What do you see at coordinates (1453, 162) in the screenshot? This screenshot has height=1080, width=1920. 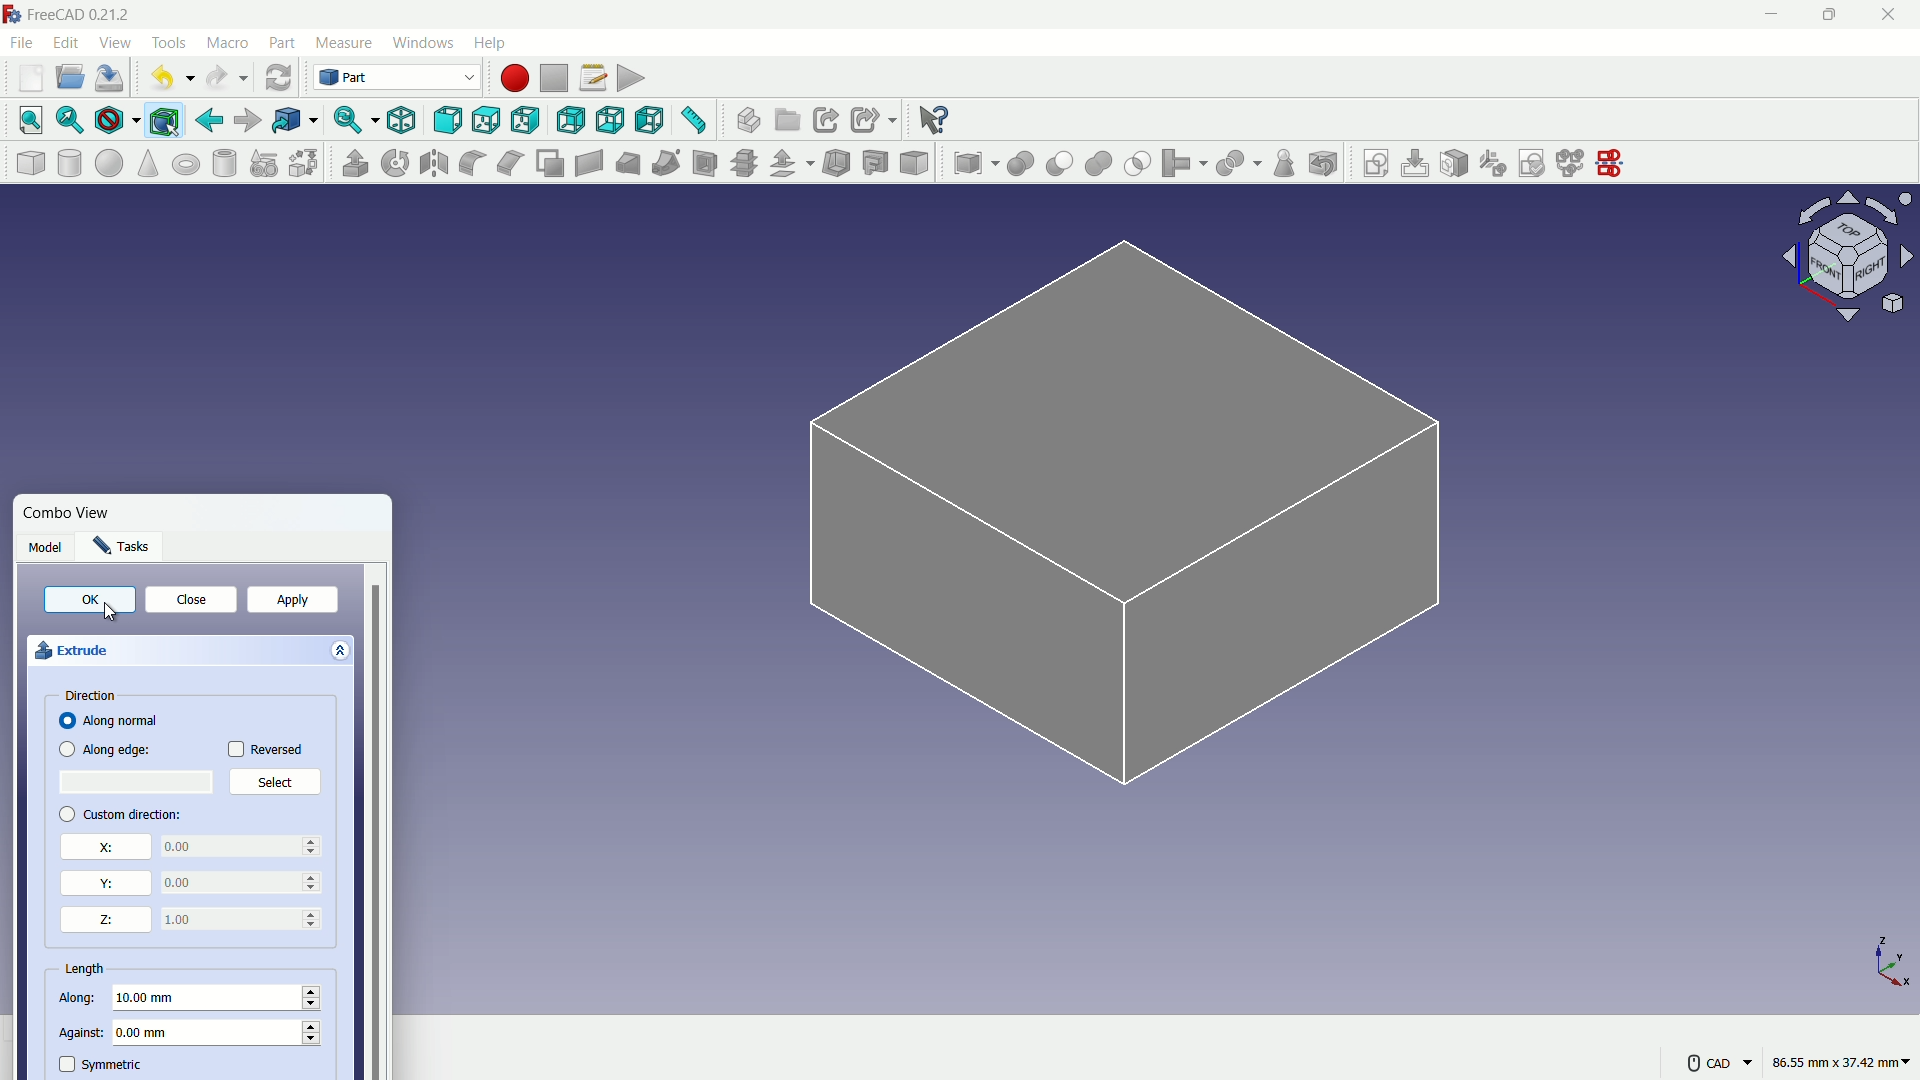 I see `map sketch to face` at bounding box center [1453, 162].